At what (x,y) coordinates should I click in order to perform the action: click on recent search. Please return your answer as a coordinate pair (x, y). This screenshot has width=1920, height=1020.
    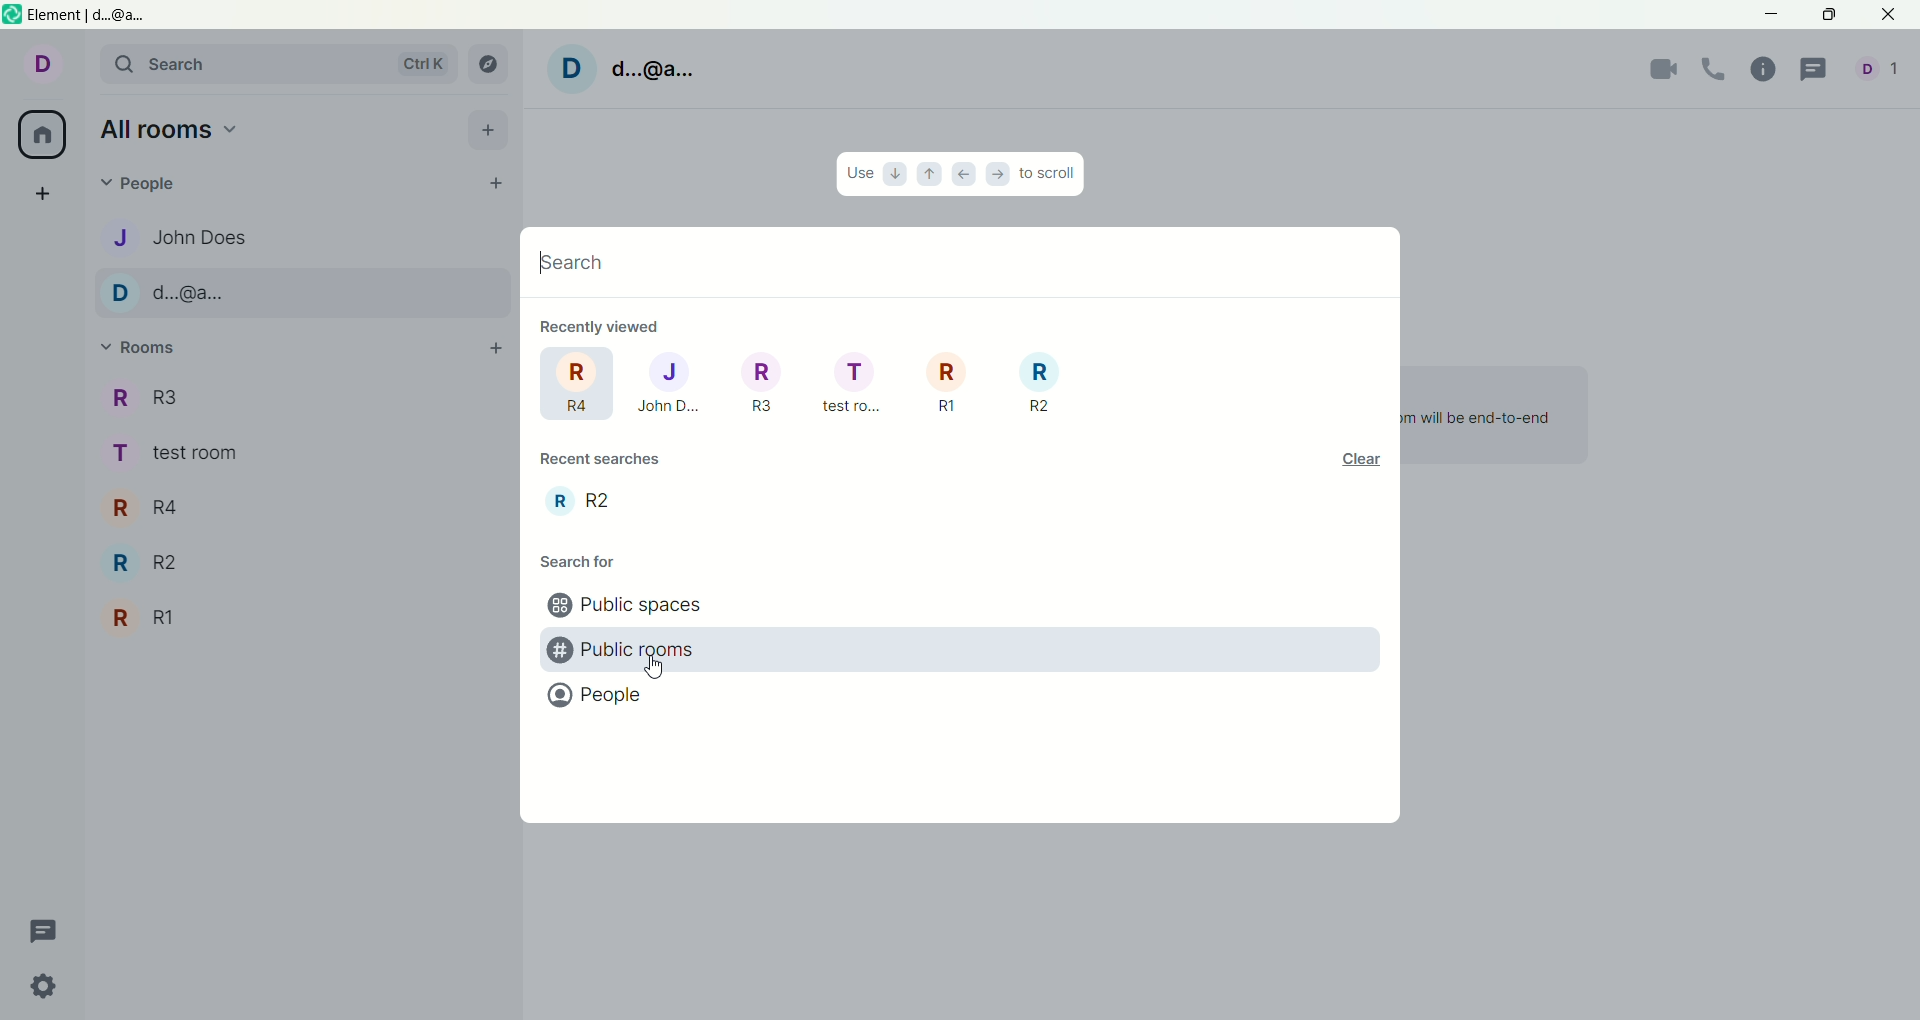
    Looking at the image, I should click on (608, 459).